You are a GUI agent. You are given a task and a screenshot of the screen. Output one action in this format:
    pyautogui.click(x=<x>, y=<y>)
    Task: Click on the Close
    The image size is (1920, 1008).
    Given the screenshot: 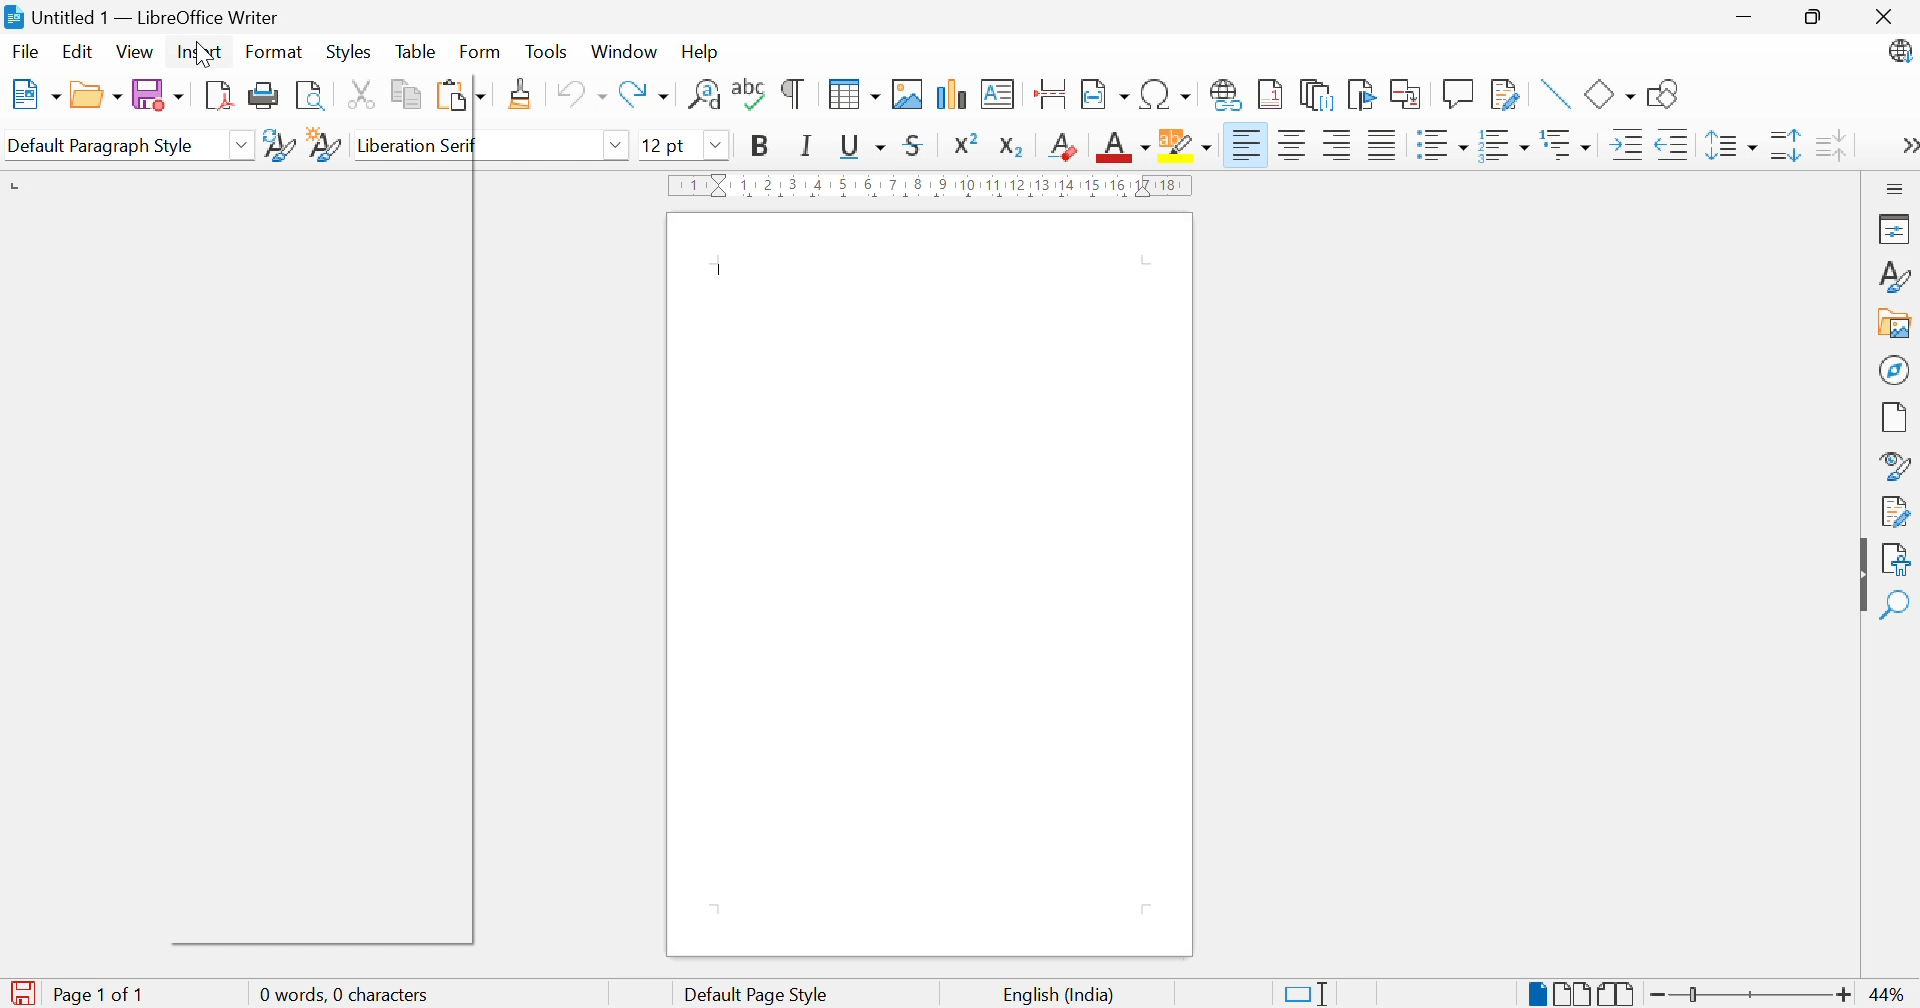 What is the action you would take?
    pyautogui.click(x=1884, y=18)
    